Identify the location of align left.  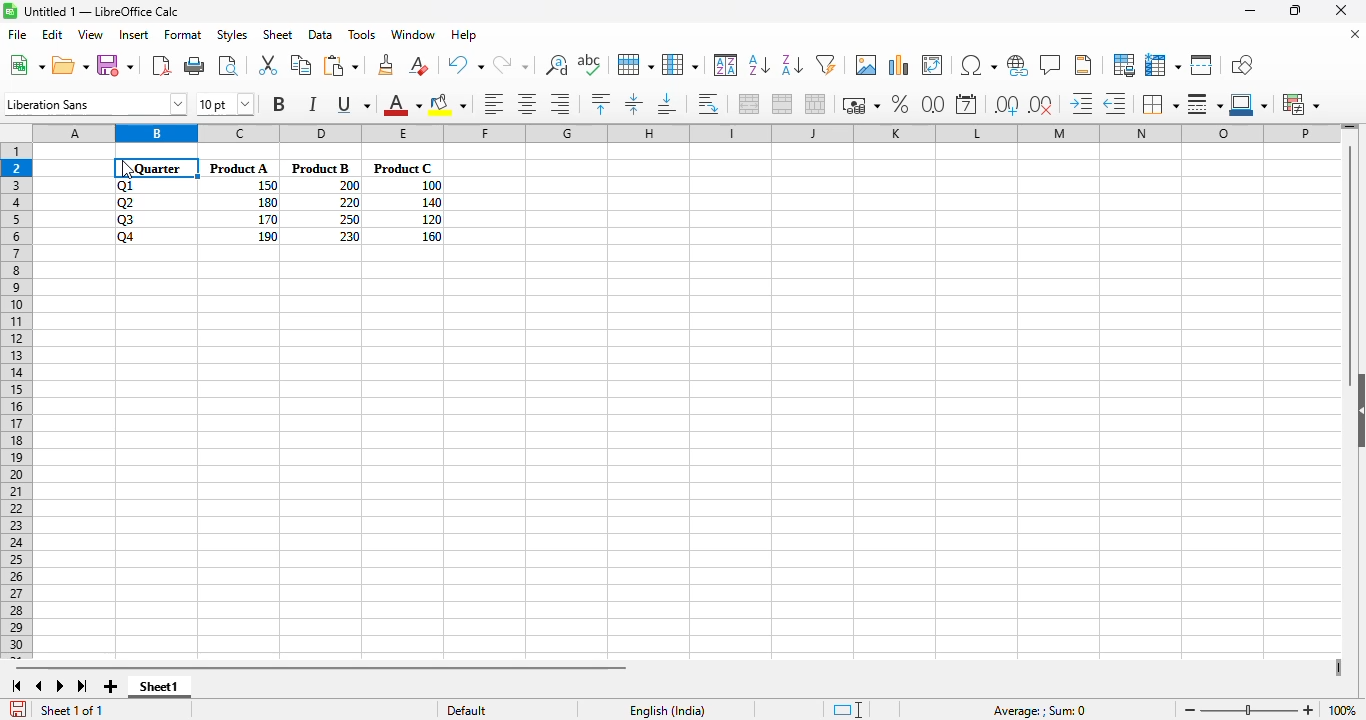
(494, 103).